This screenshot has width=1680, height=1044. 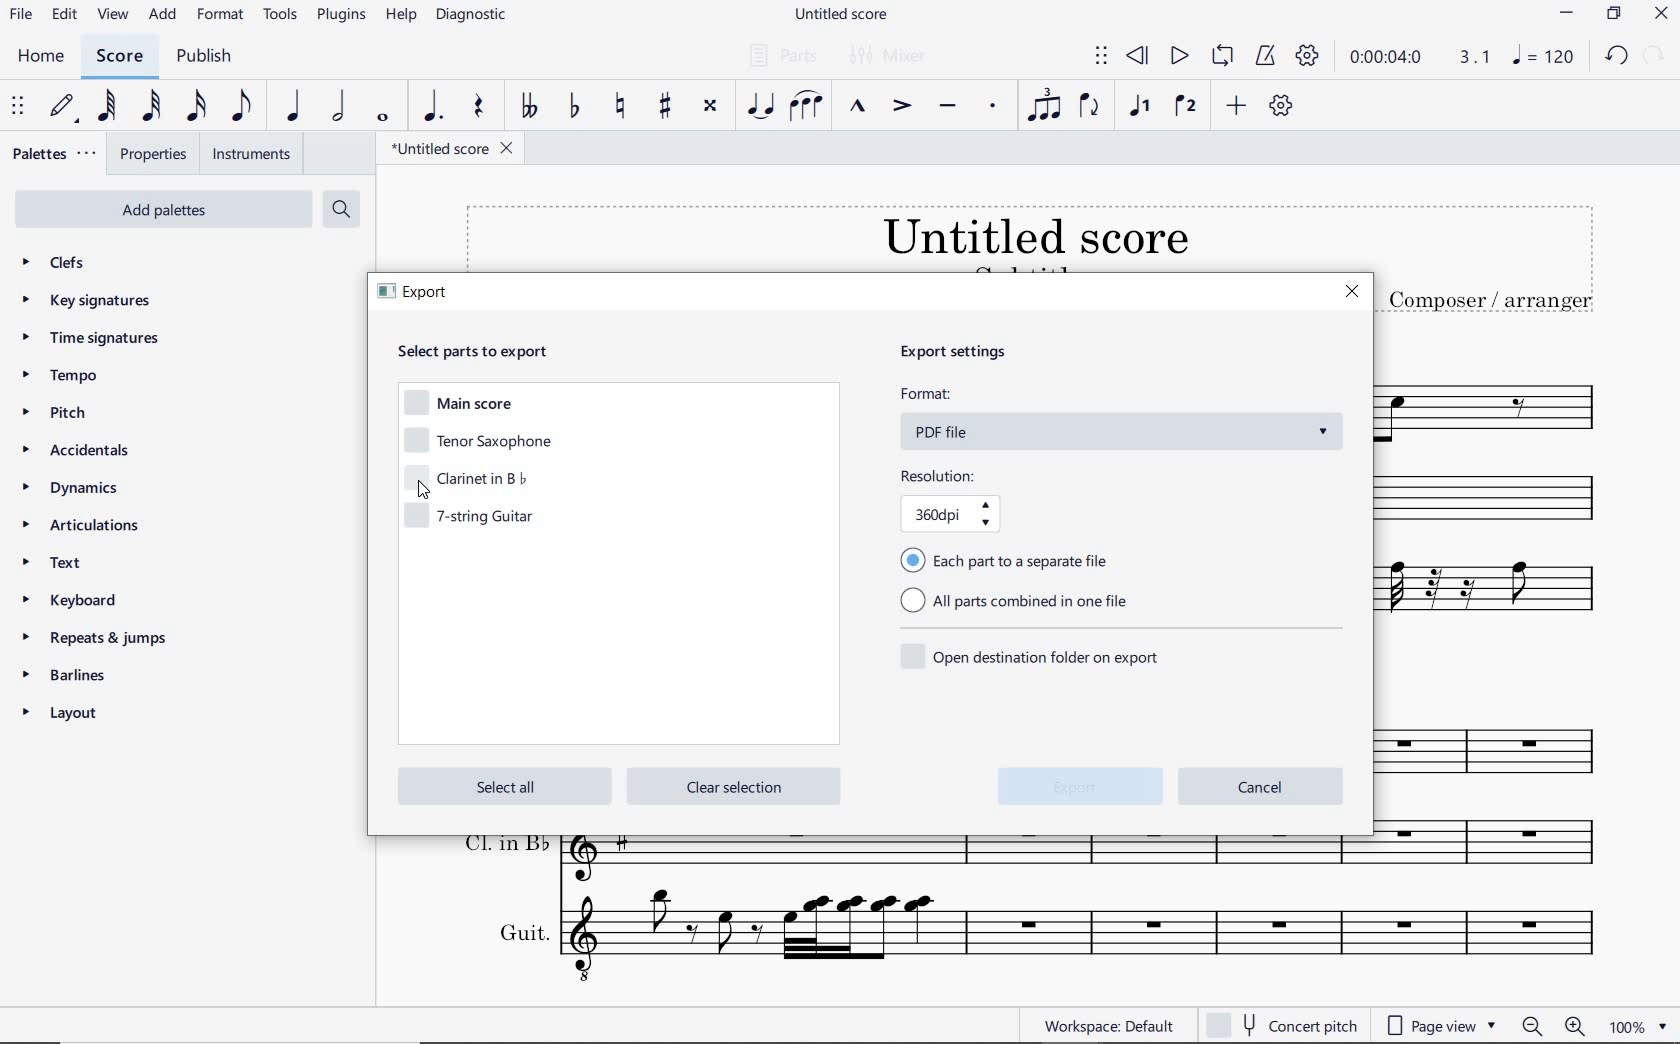 What do you see at coordinates (86, 301) in the screenshot?
I see `key signatures` at bounding box center [86, 301].